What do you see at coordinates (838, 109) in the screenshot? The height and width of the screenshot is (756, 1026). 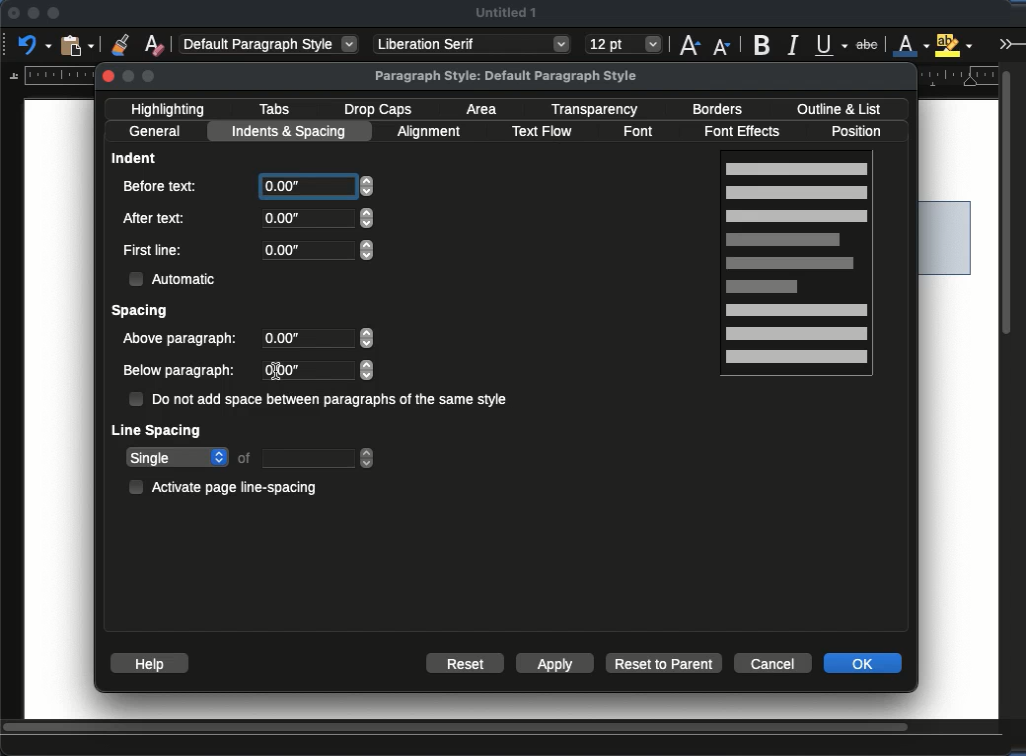 I see `outline` at bounding box center [838, 109].